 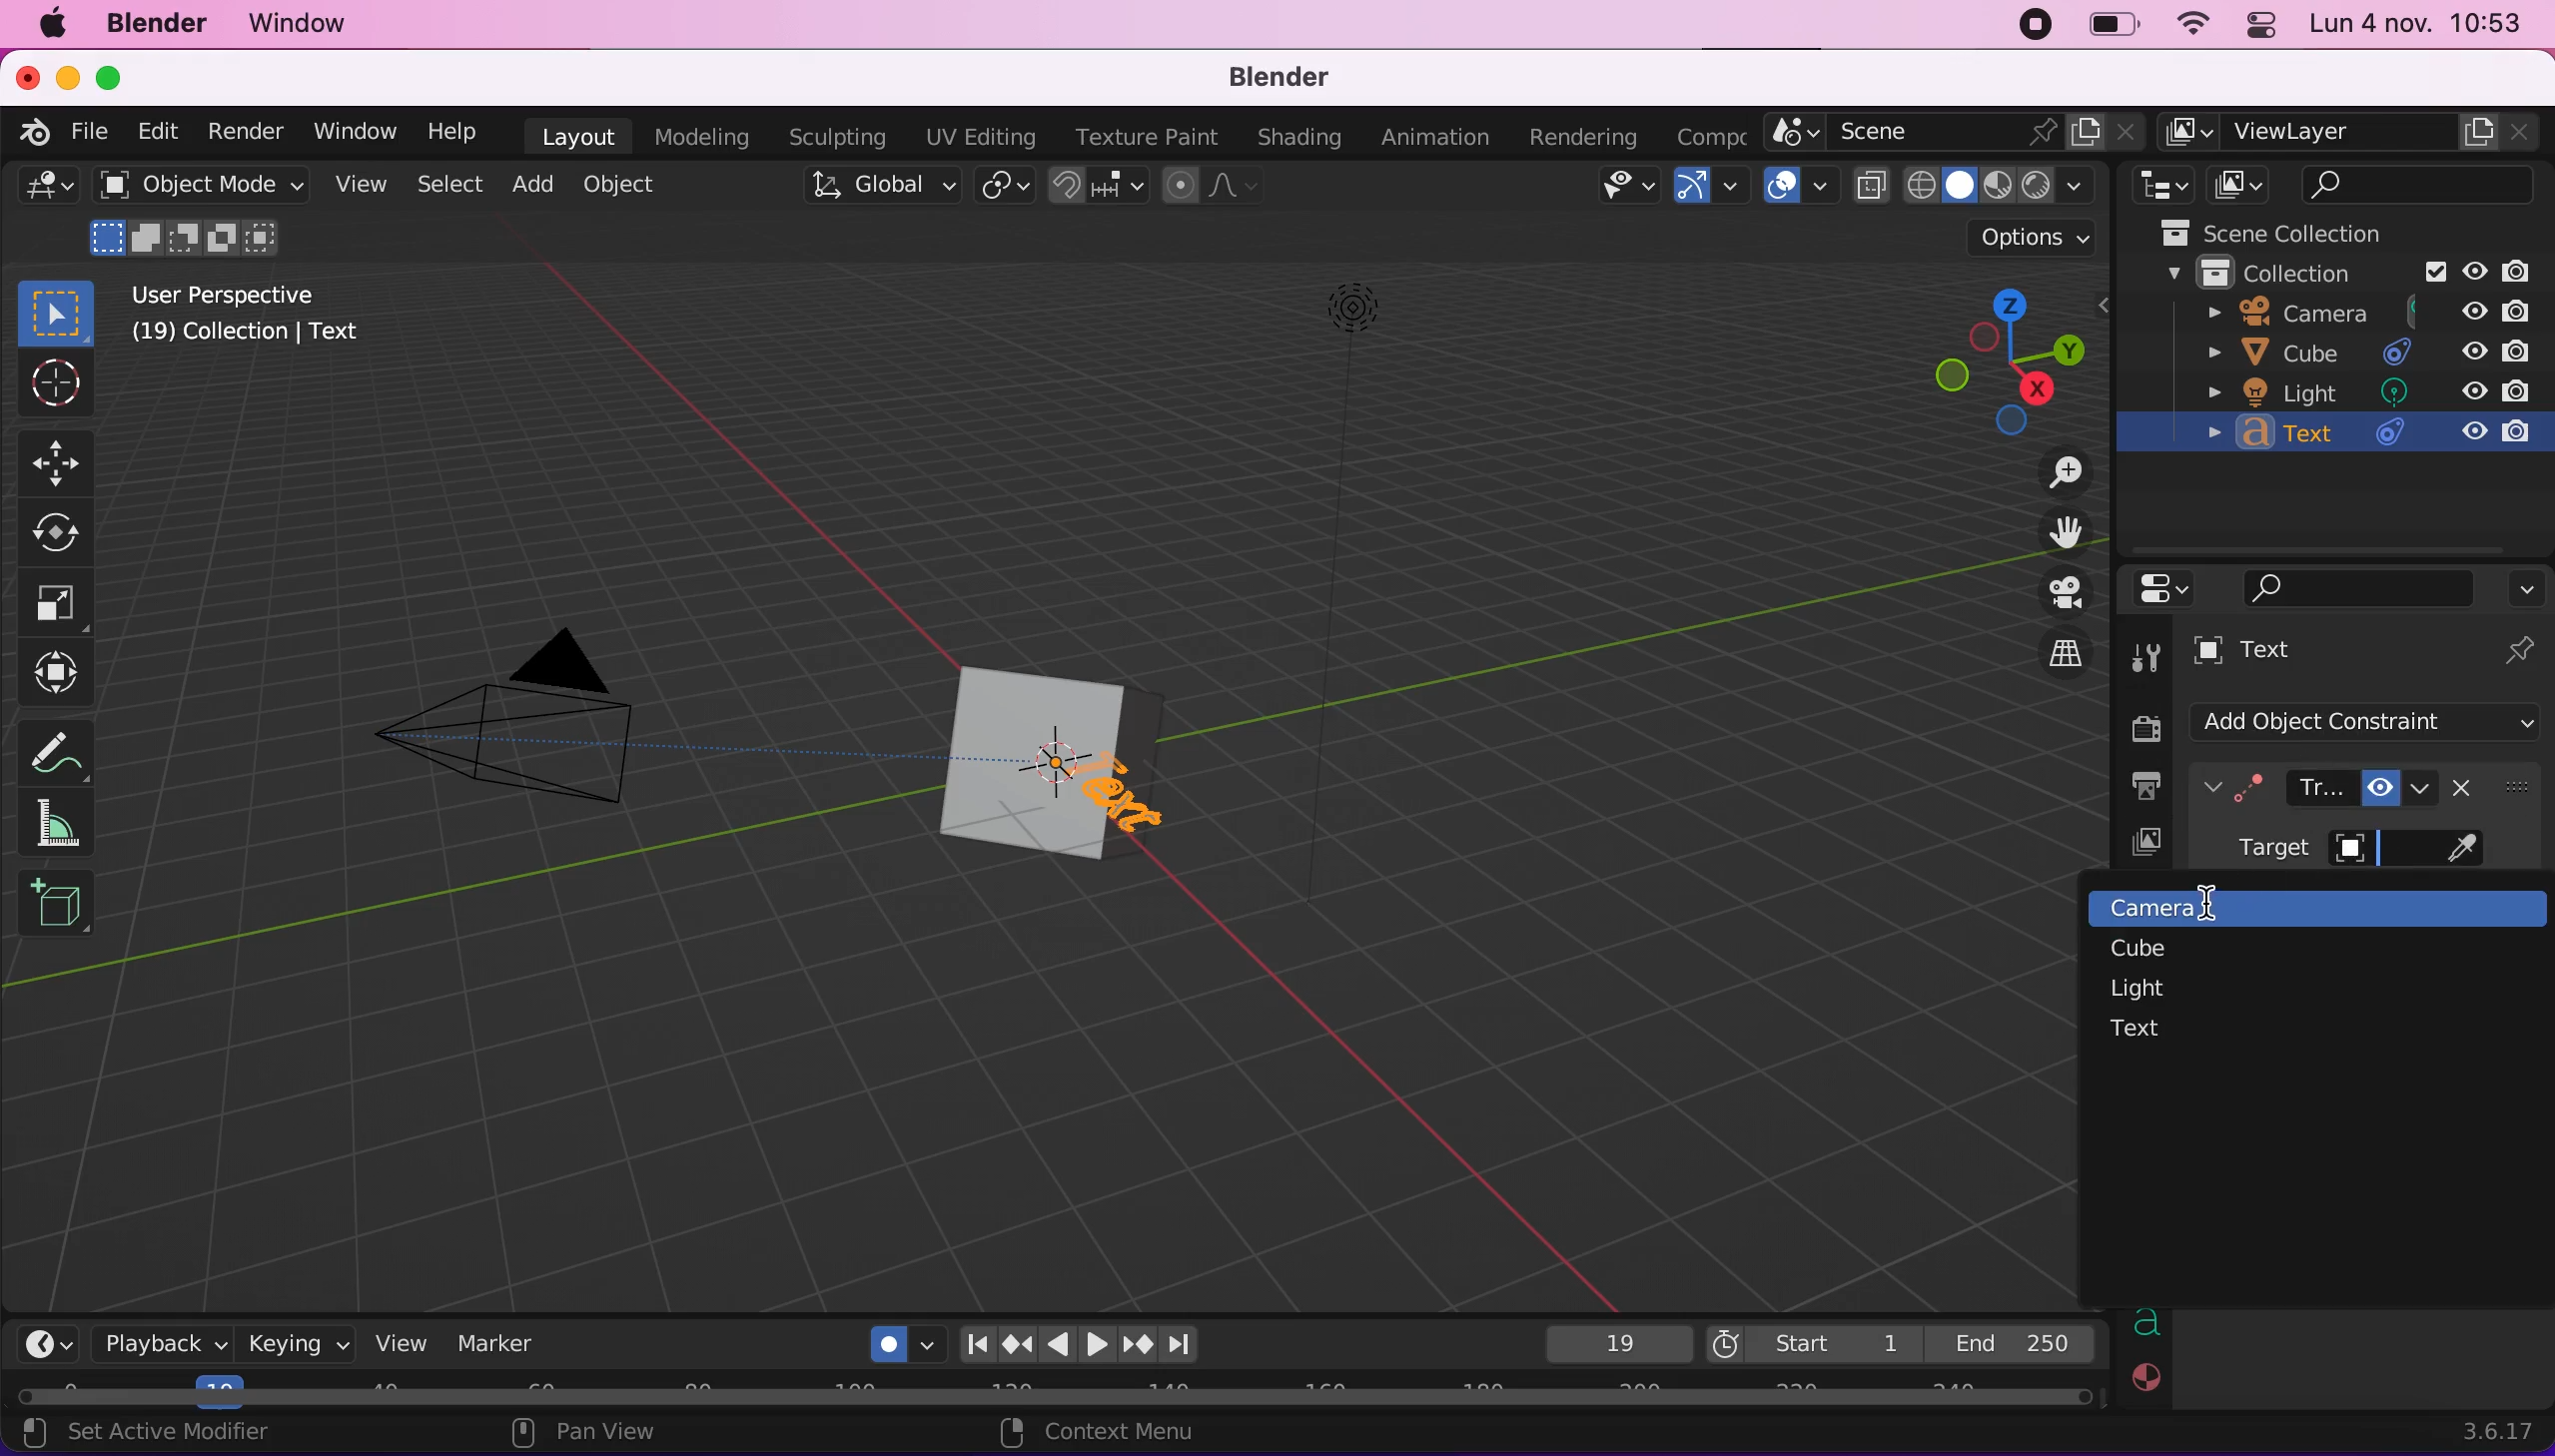 I want to click on cursor, so click(x=51, y=383).